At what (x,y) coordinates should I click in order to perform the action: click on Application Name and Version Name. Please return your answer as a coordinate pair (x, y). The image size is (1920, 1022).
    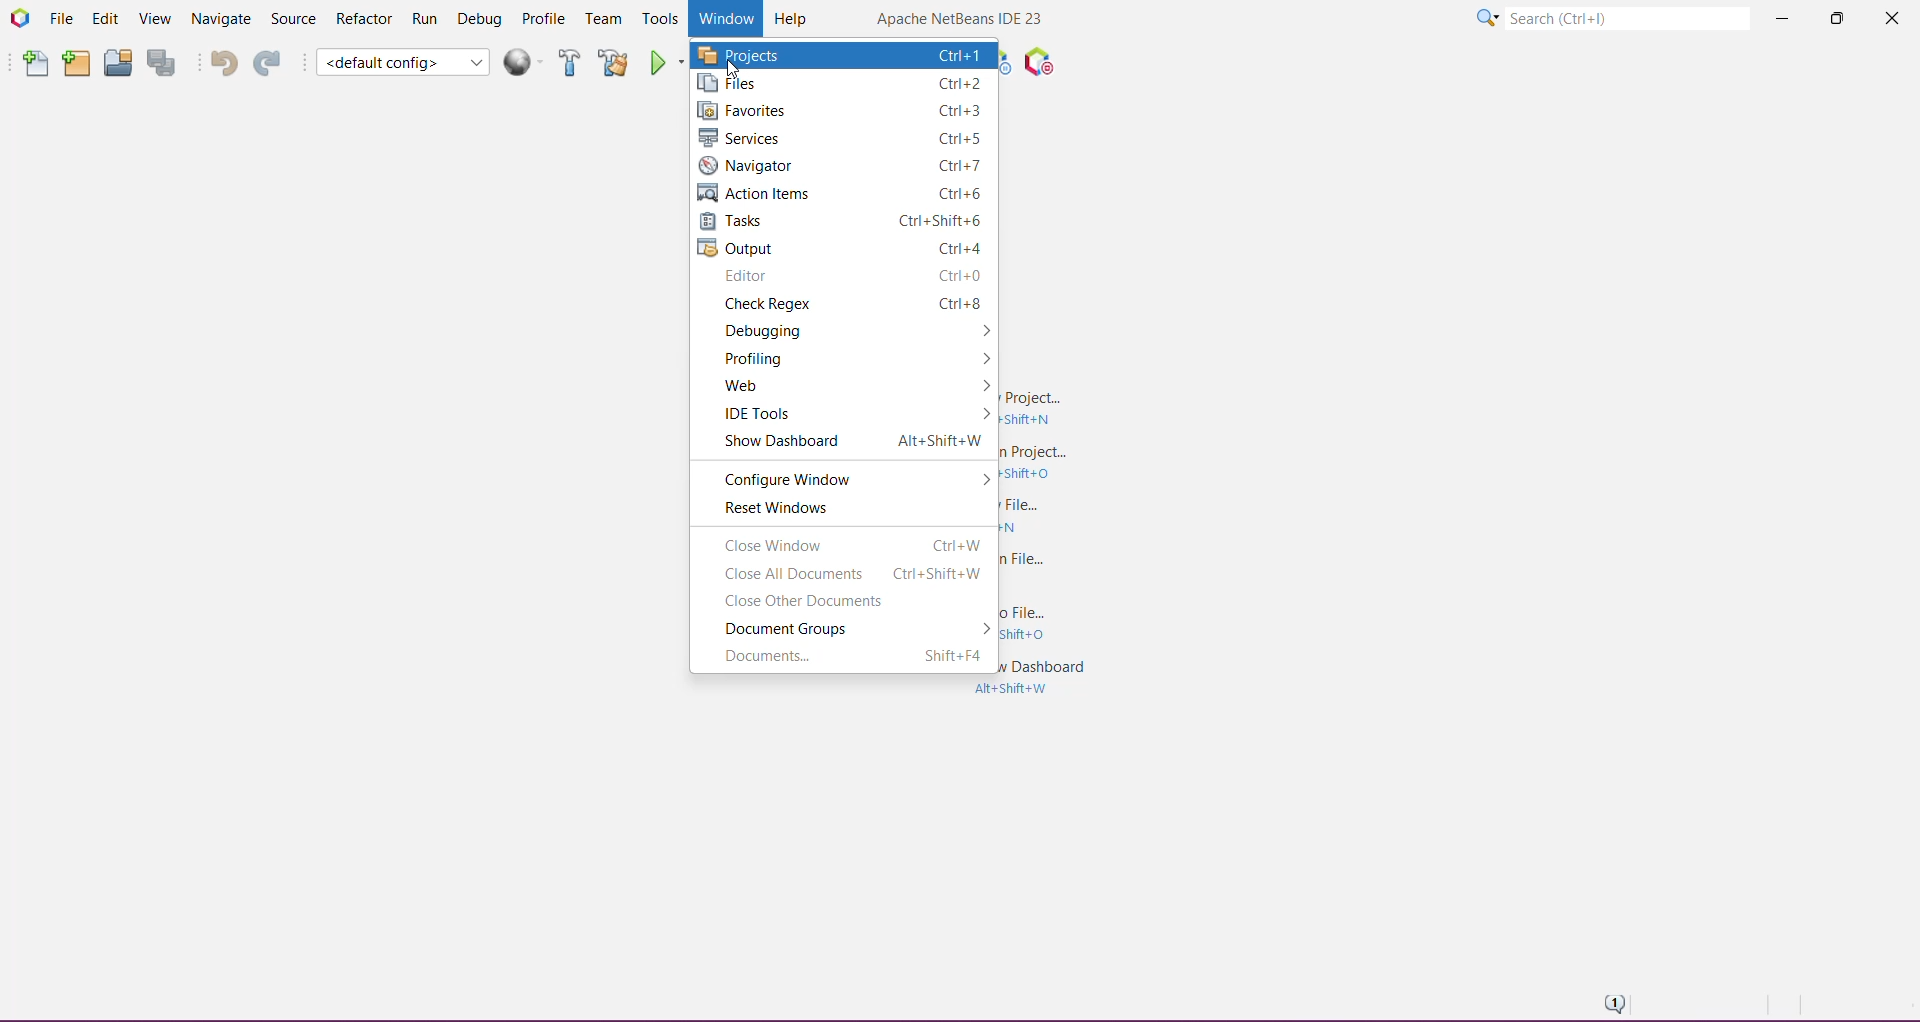
    Looking at the image, I should click on (961, 20).